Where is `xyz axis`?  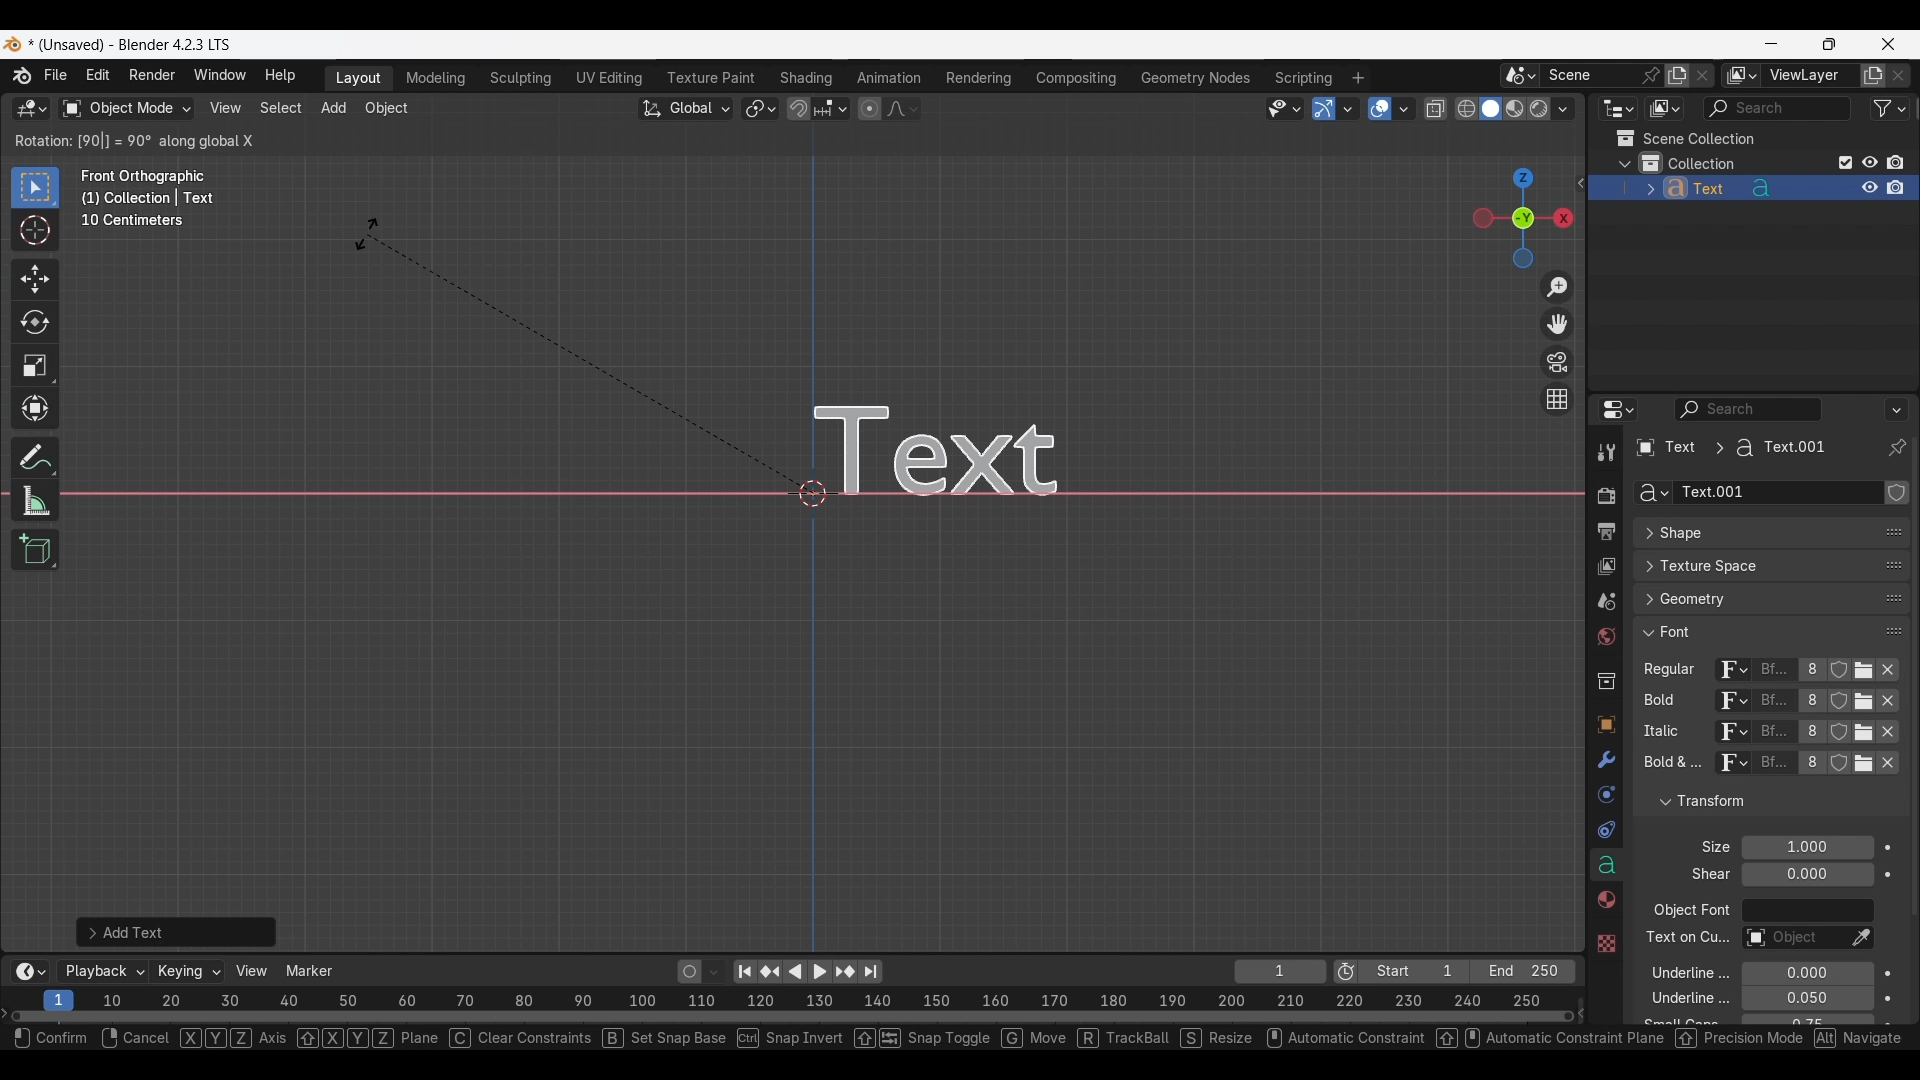 xyz axis is located at coordinates (235, 1040).